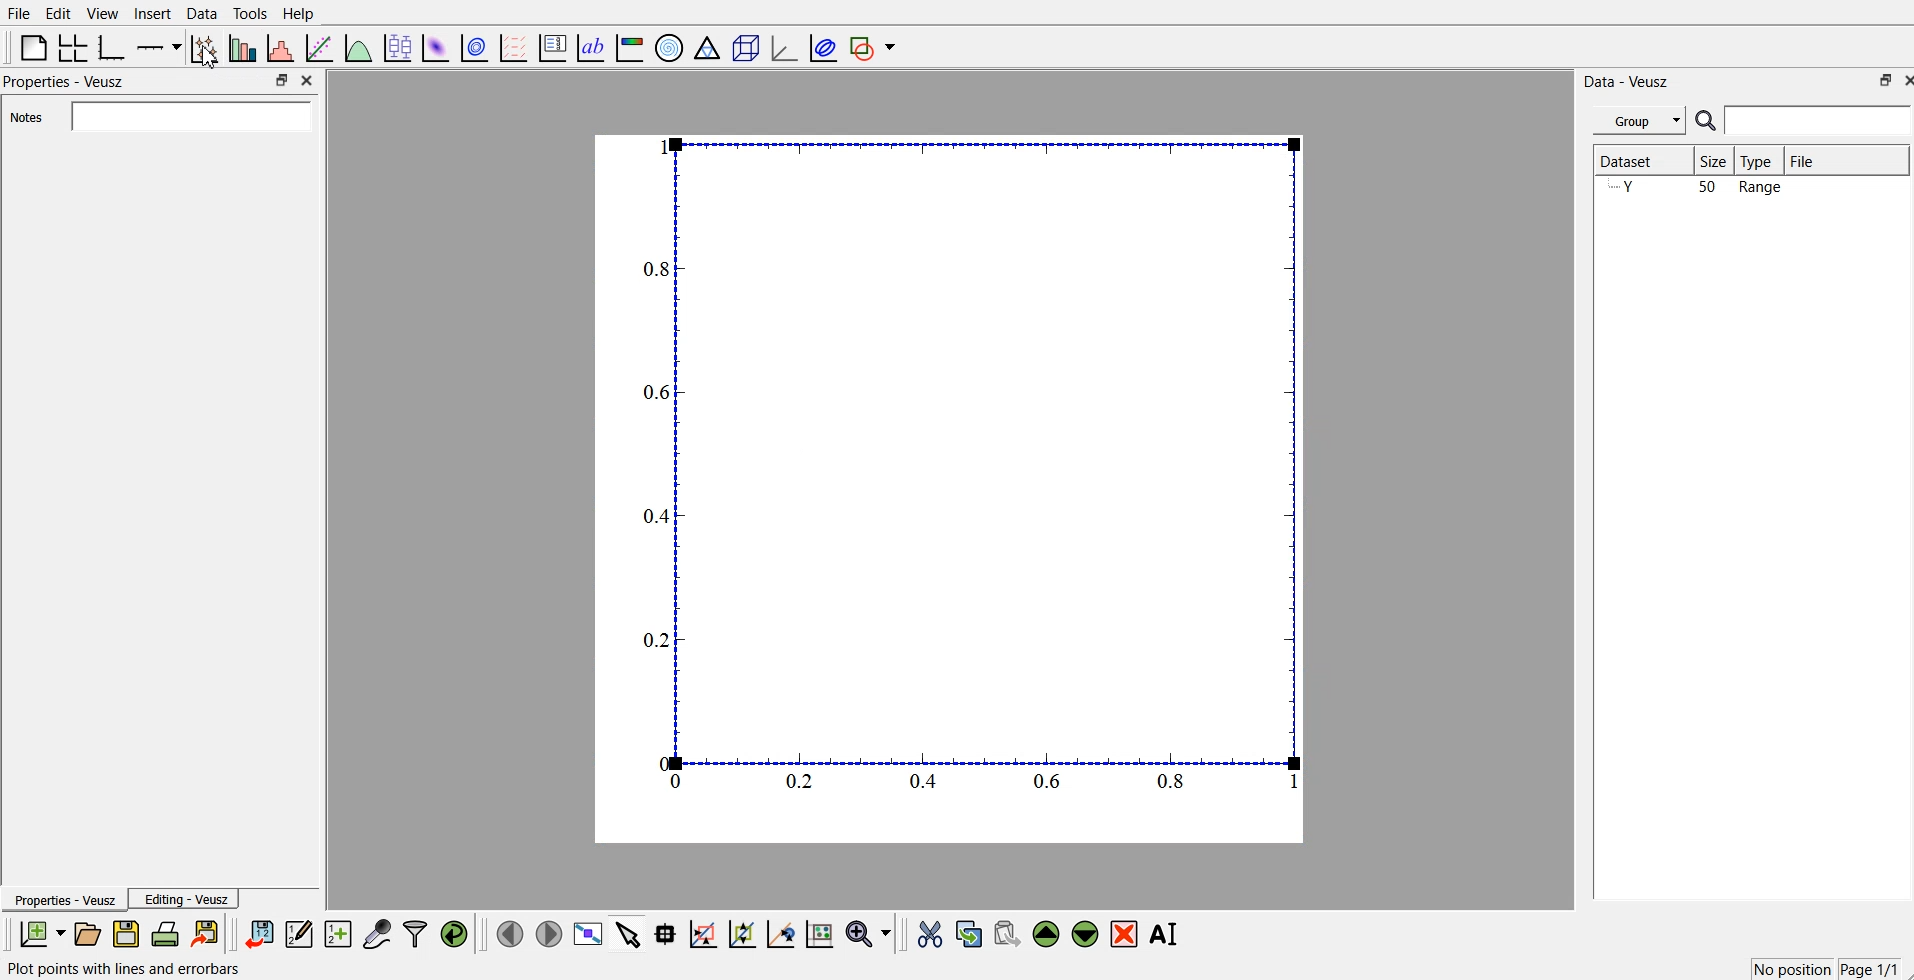 Image resolution: width=1914 pixels, height=980 pixels. What do you see at coordinates (203, 14) in the screenshot?
I see `Data` at bounding box center [203, 14].